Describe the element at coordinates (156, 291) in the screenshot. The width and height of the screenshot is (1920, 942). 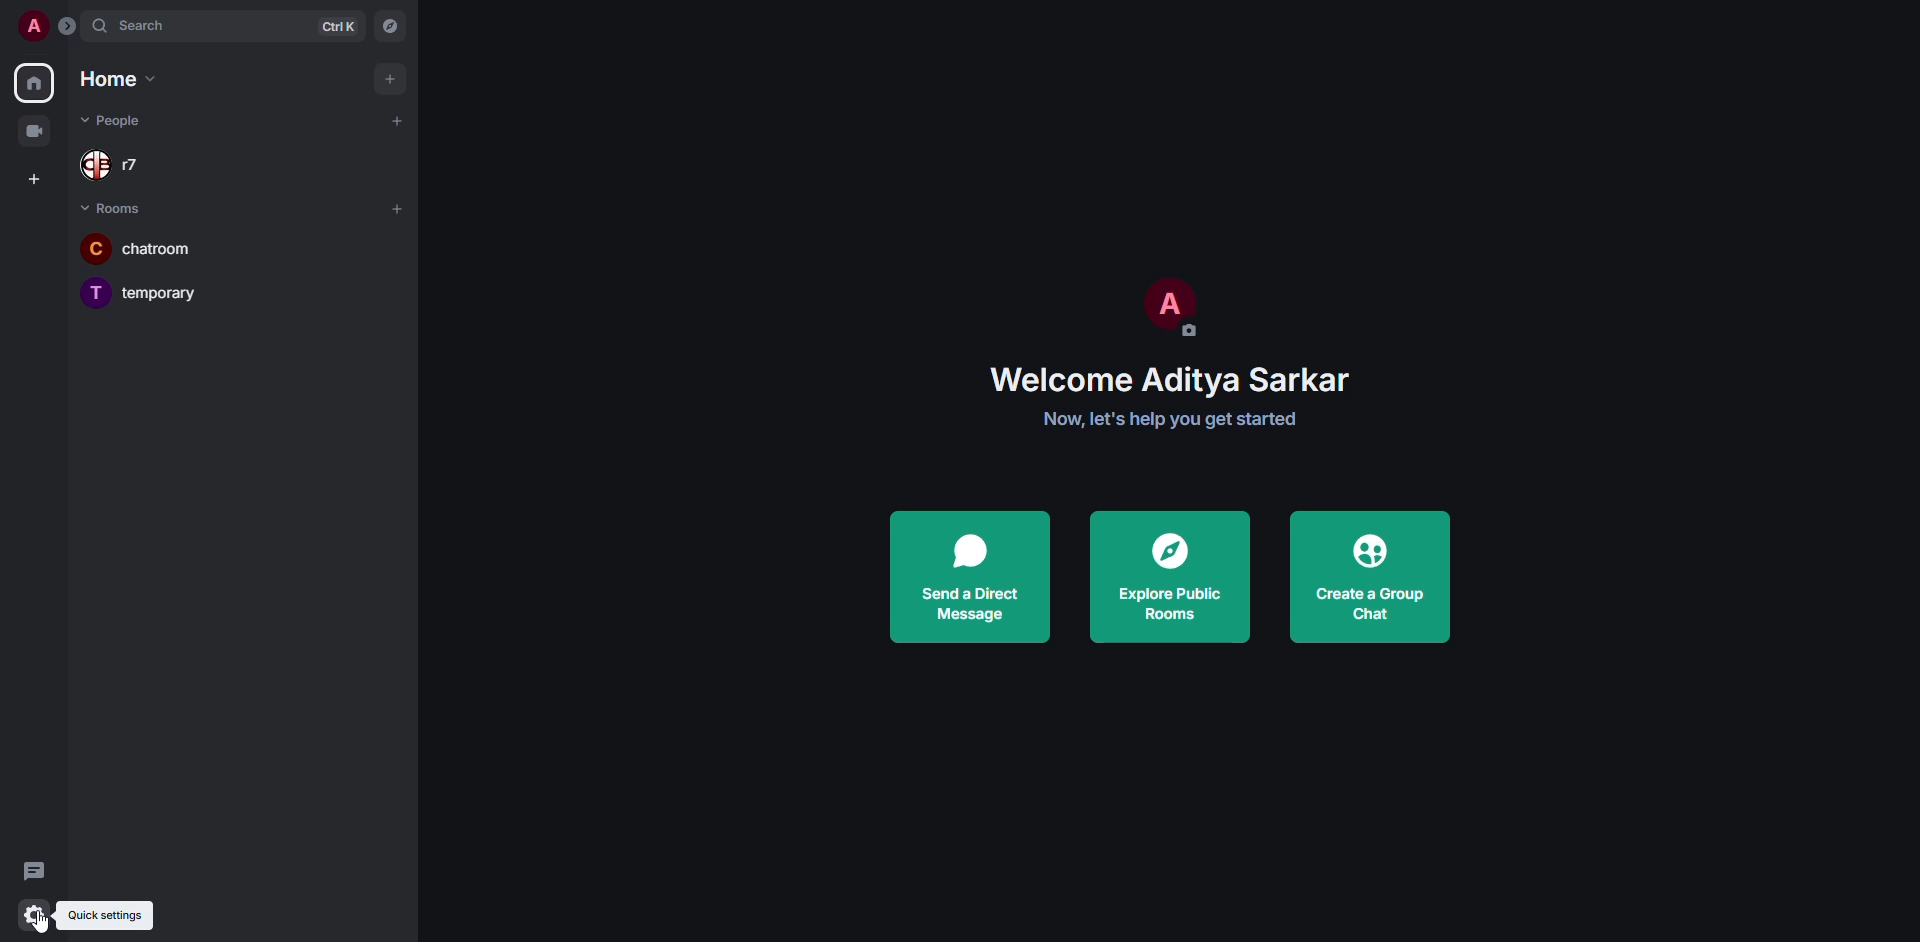
I see `room` at that location.